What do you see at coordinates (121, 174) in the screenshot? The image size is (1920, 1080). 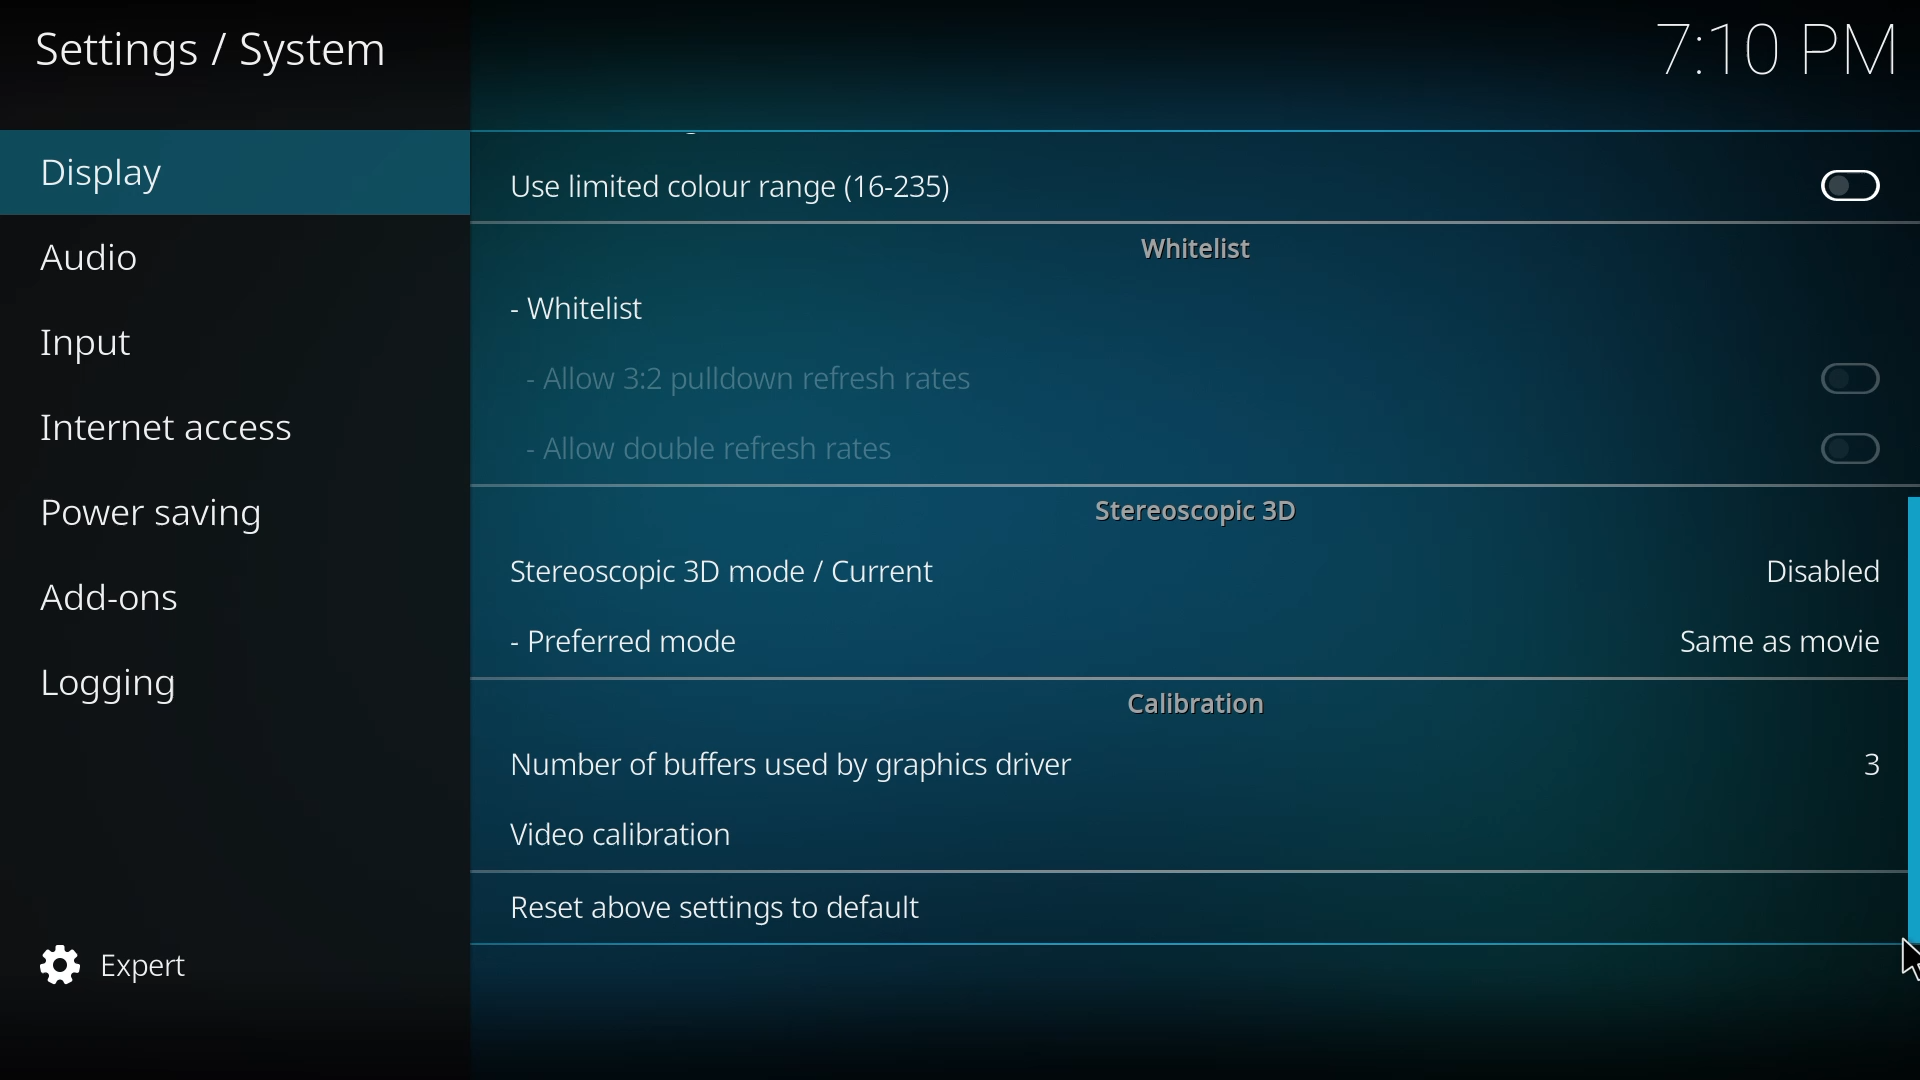 I see `display` at bounding box center [121, 174].